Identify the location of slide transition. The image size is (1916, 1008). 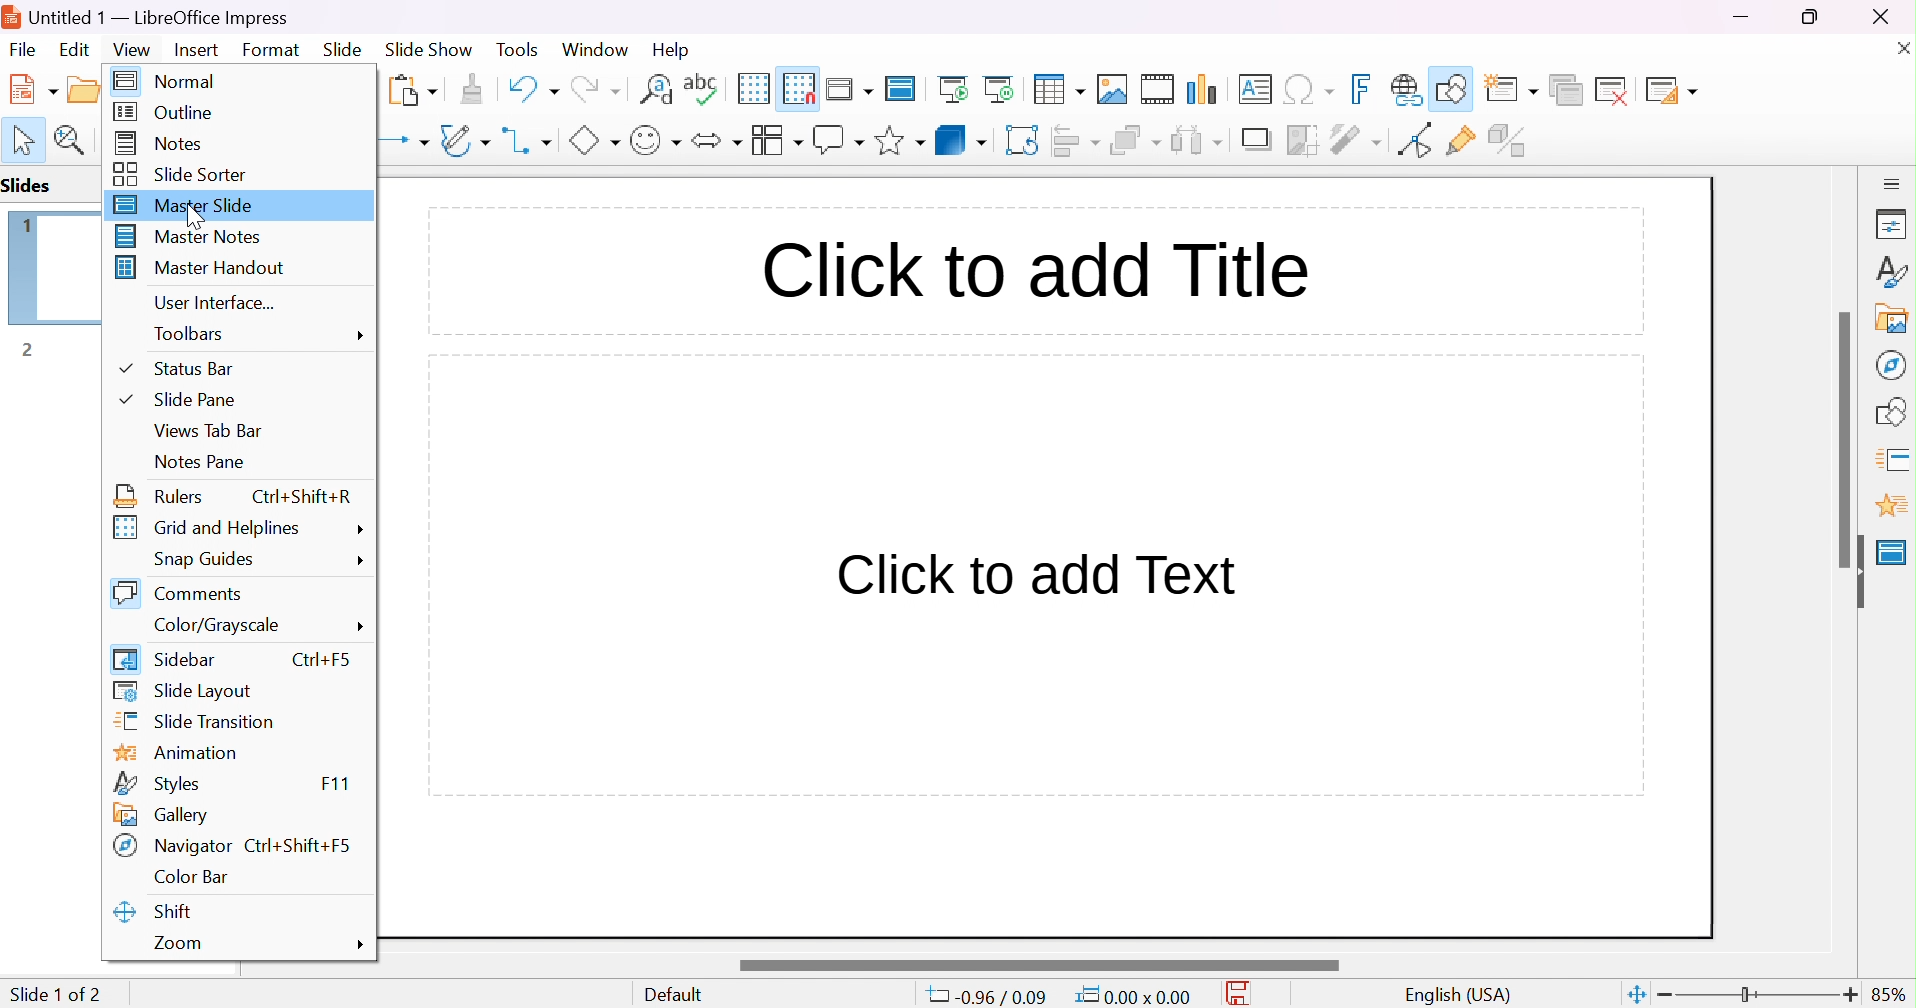
(1896, 457).